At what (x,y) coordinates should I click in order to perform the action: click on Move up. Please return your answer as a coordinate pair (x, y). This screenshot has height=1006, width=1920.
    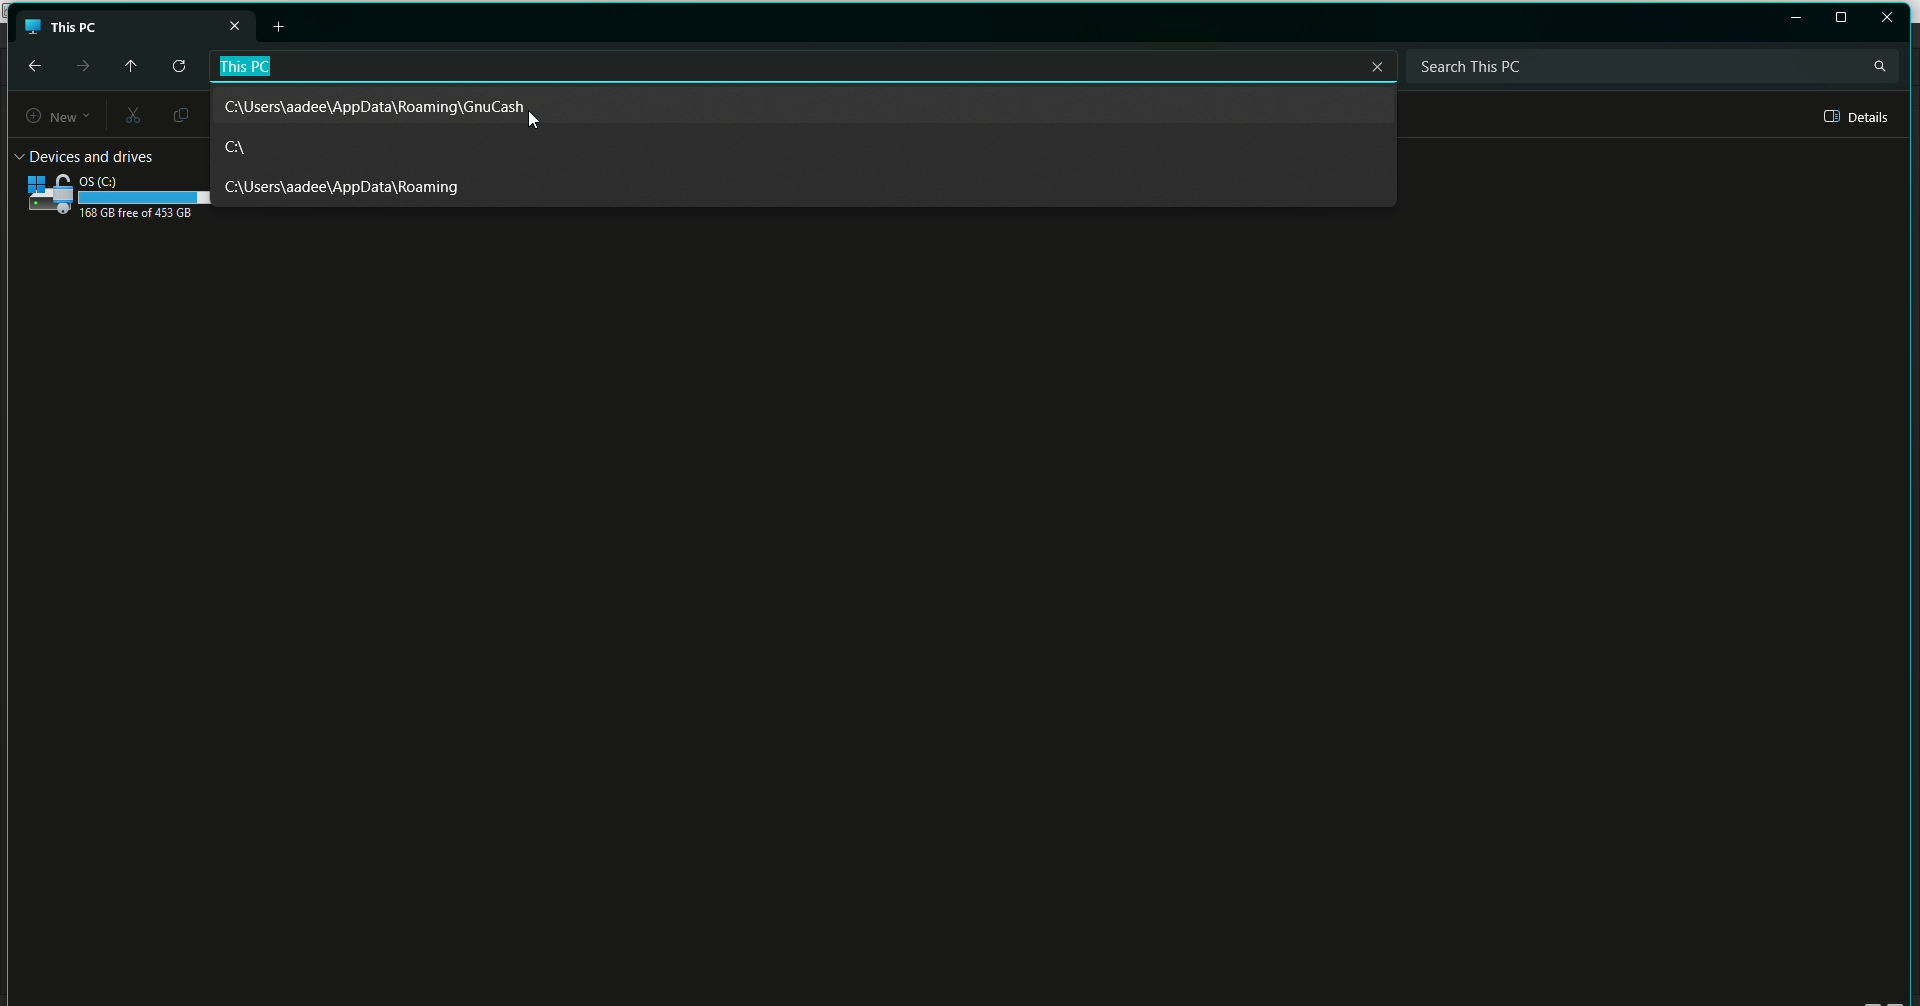
    Looking at the image, I should click on (126, 63).